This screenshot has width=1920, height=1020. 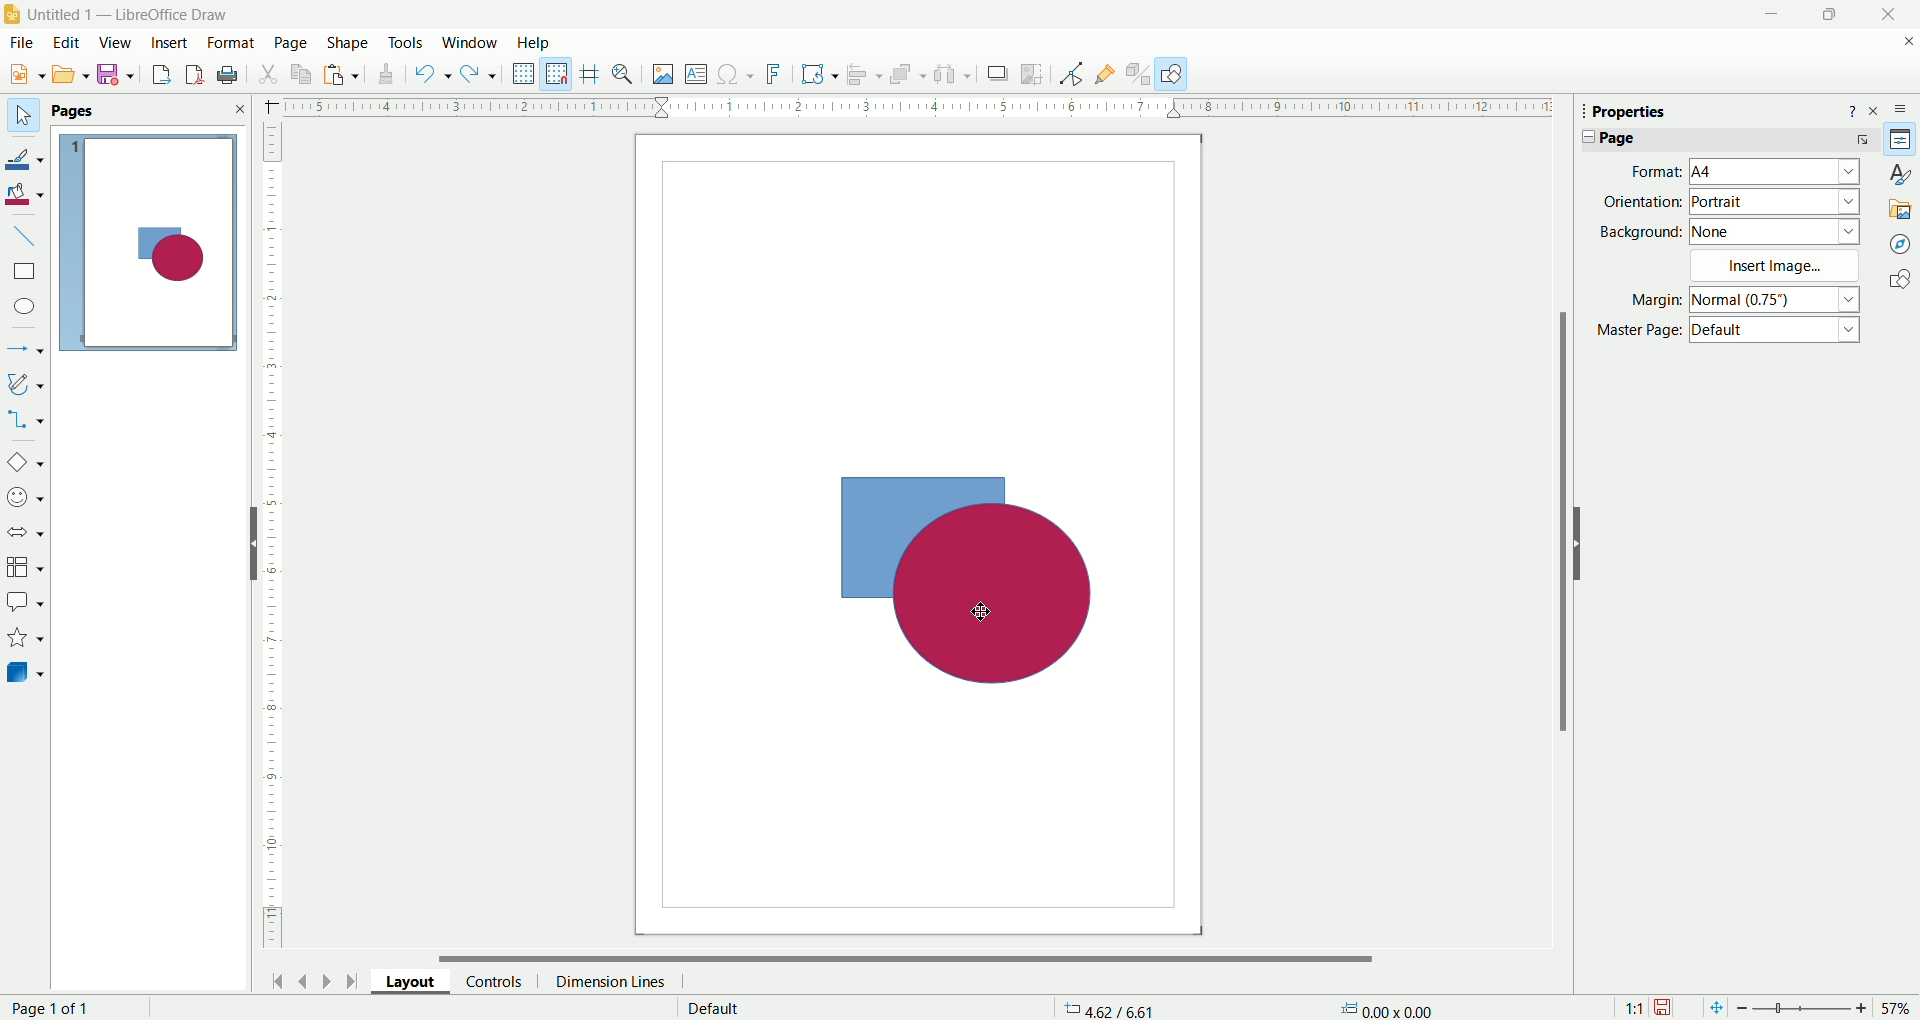 I want to click on insert image, so click(x=663, y=75).